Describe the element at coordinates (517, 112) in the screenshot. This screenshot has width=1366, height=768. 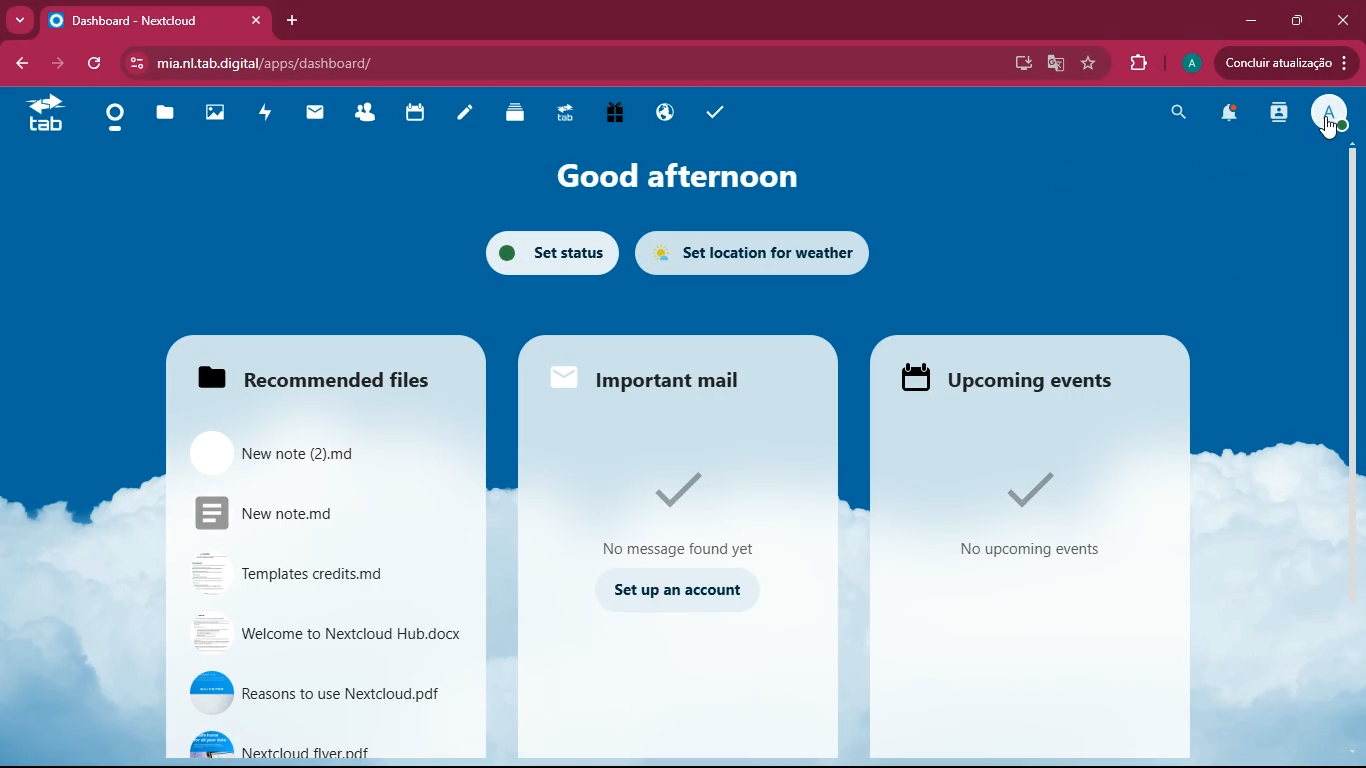
I see `layers` at that location.